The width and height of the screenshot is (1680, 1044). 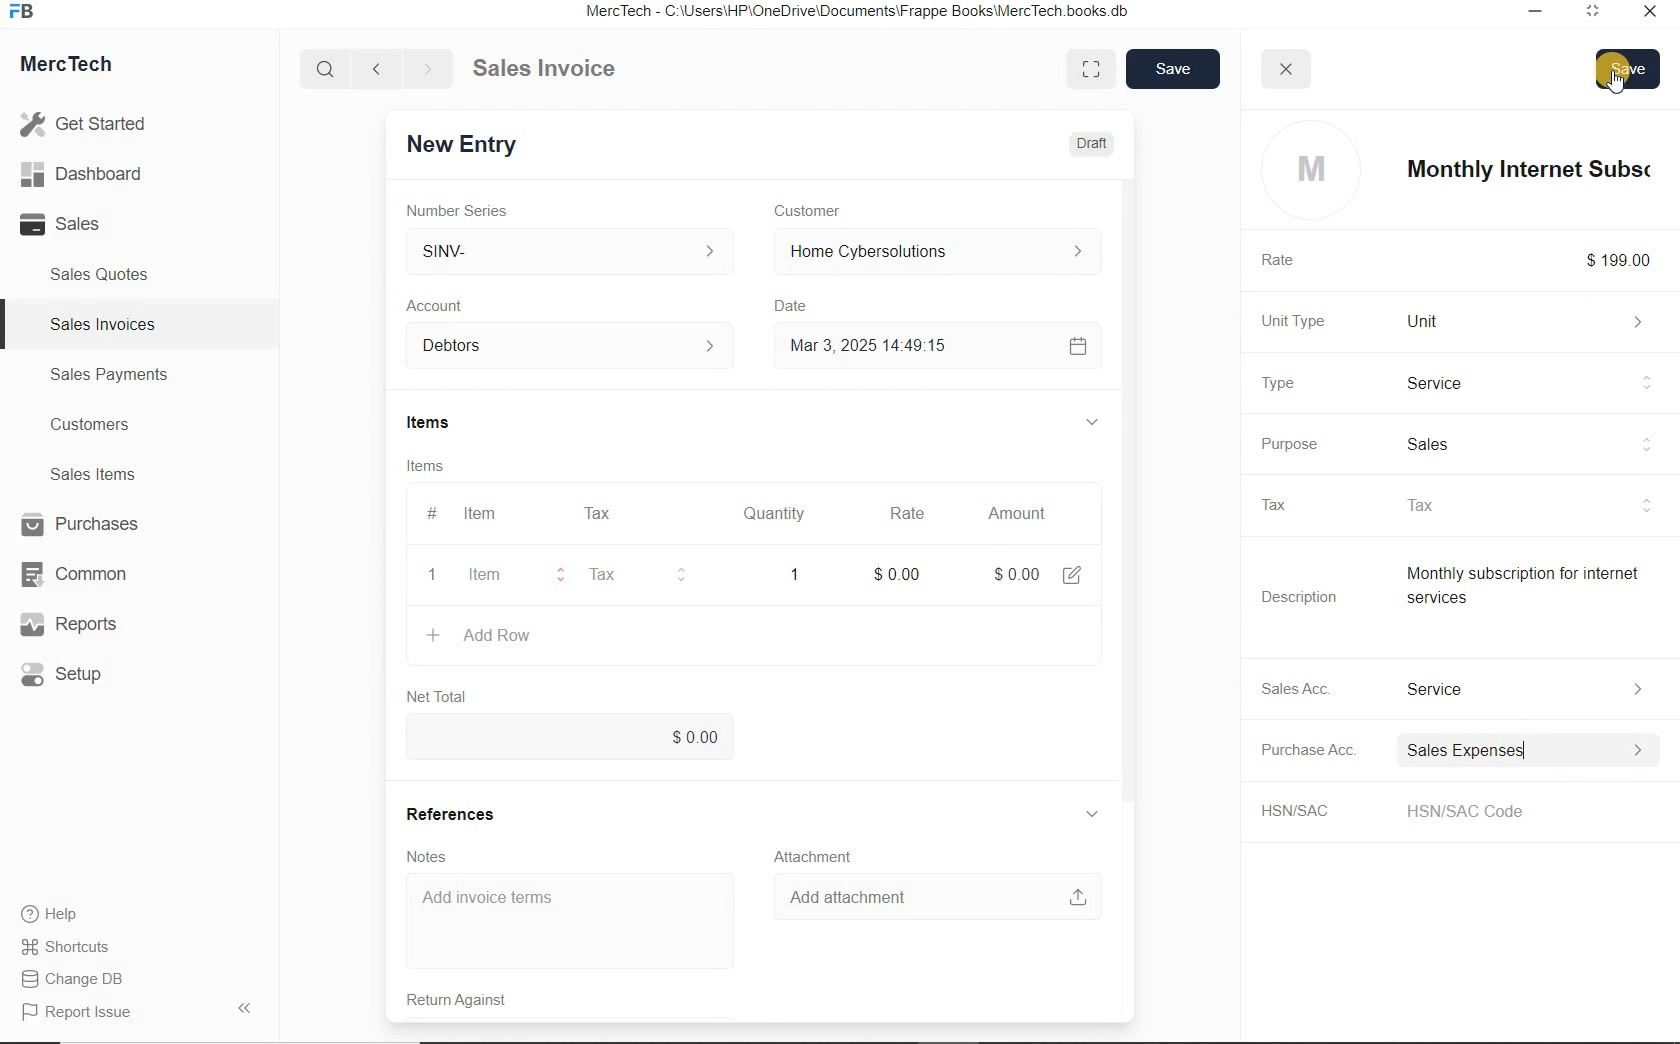 I want to click on Maximum, so click(x=1581, y=14).